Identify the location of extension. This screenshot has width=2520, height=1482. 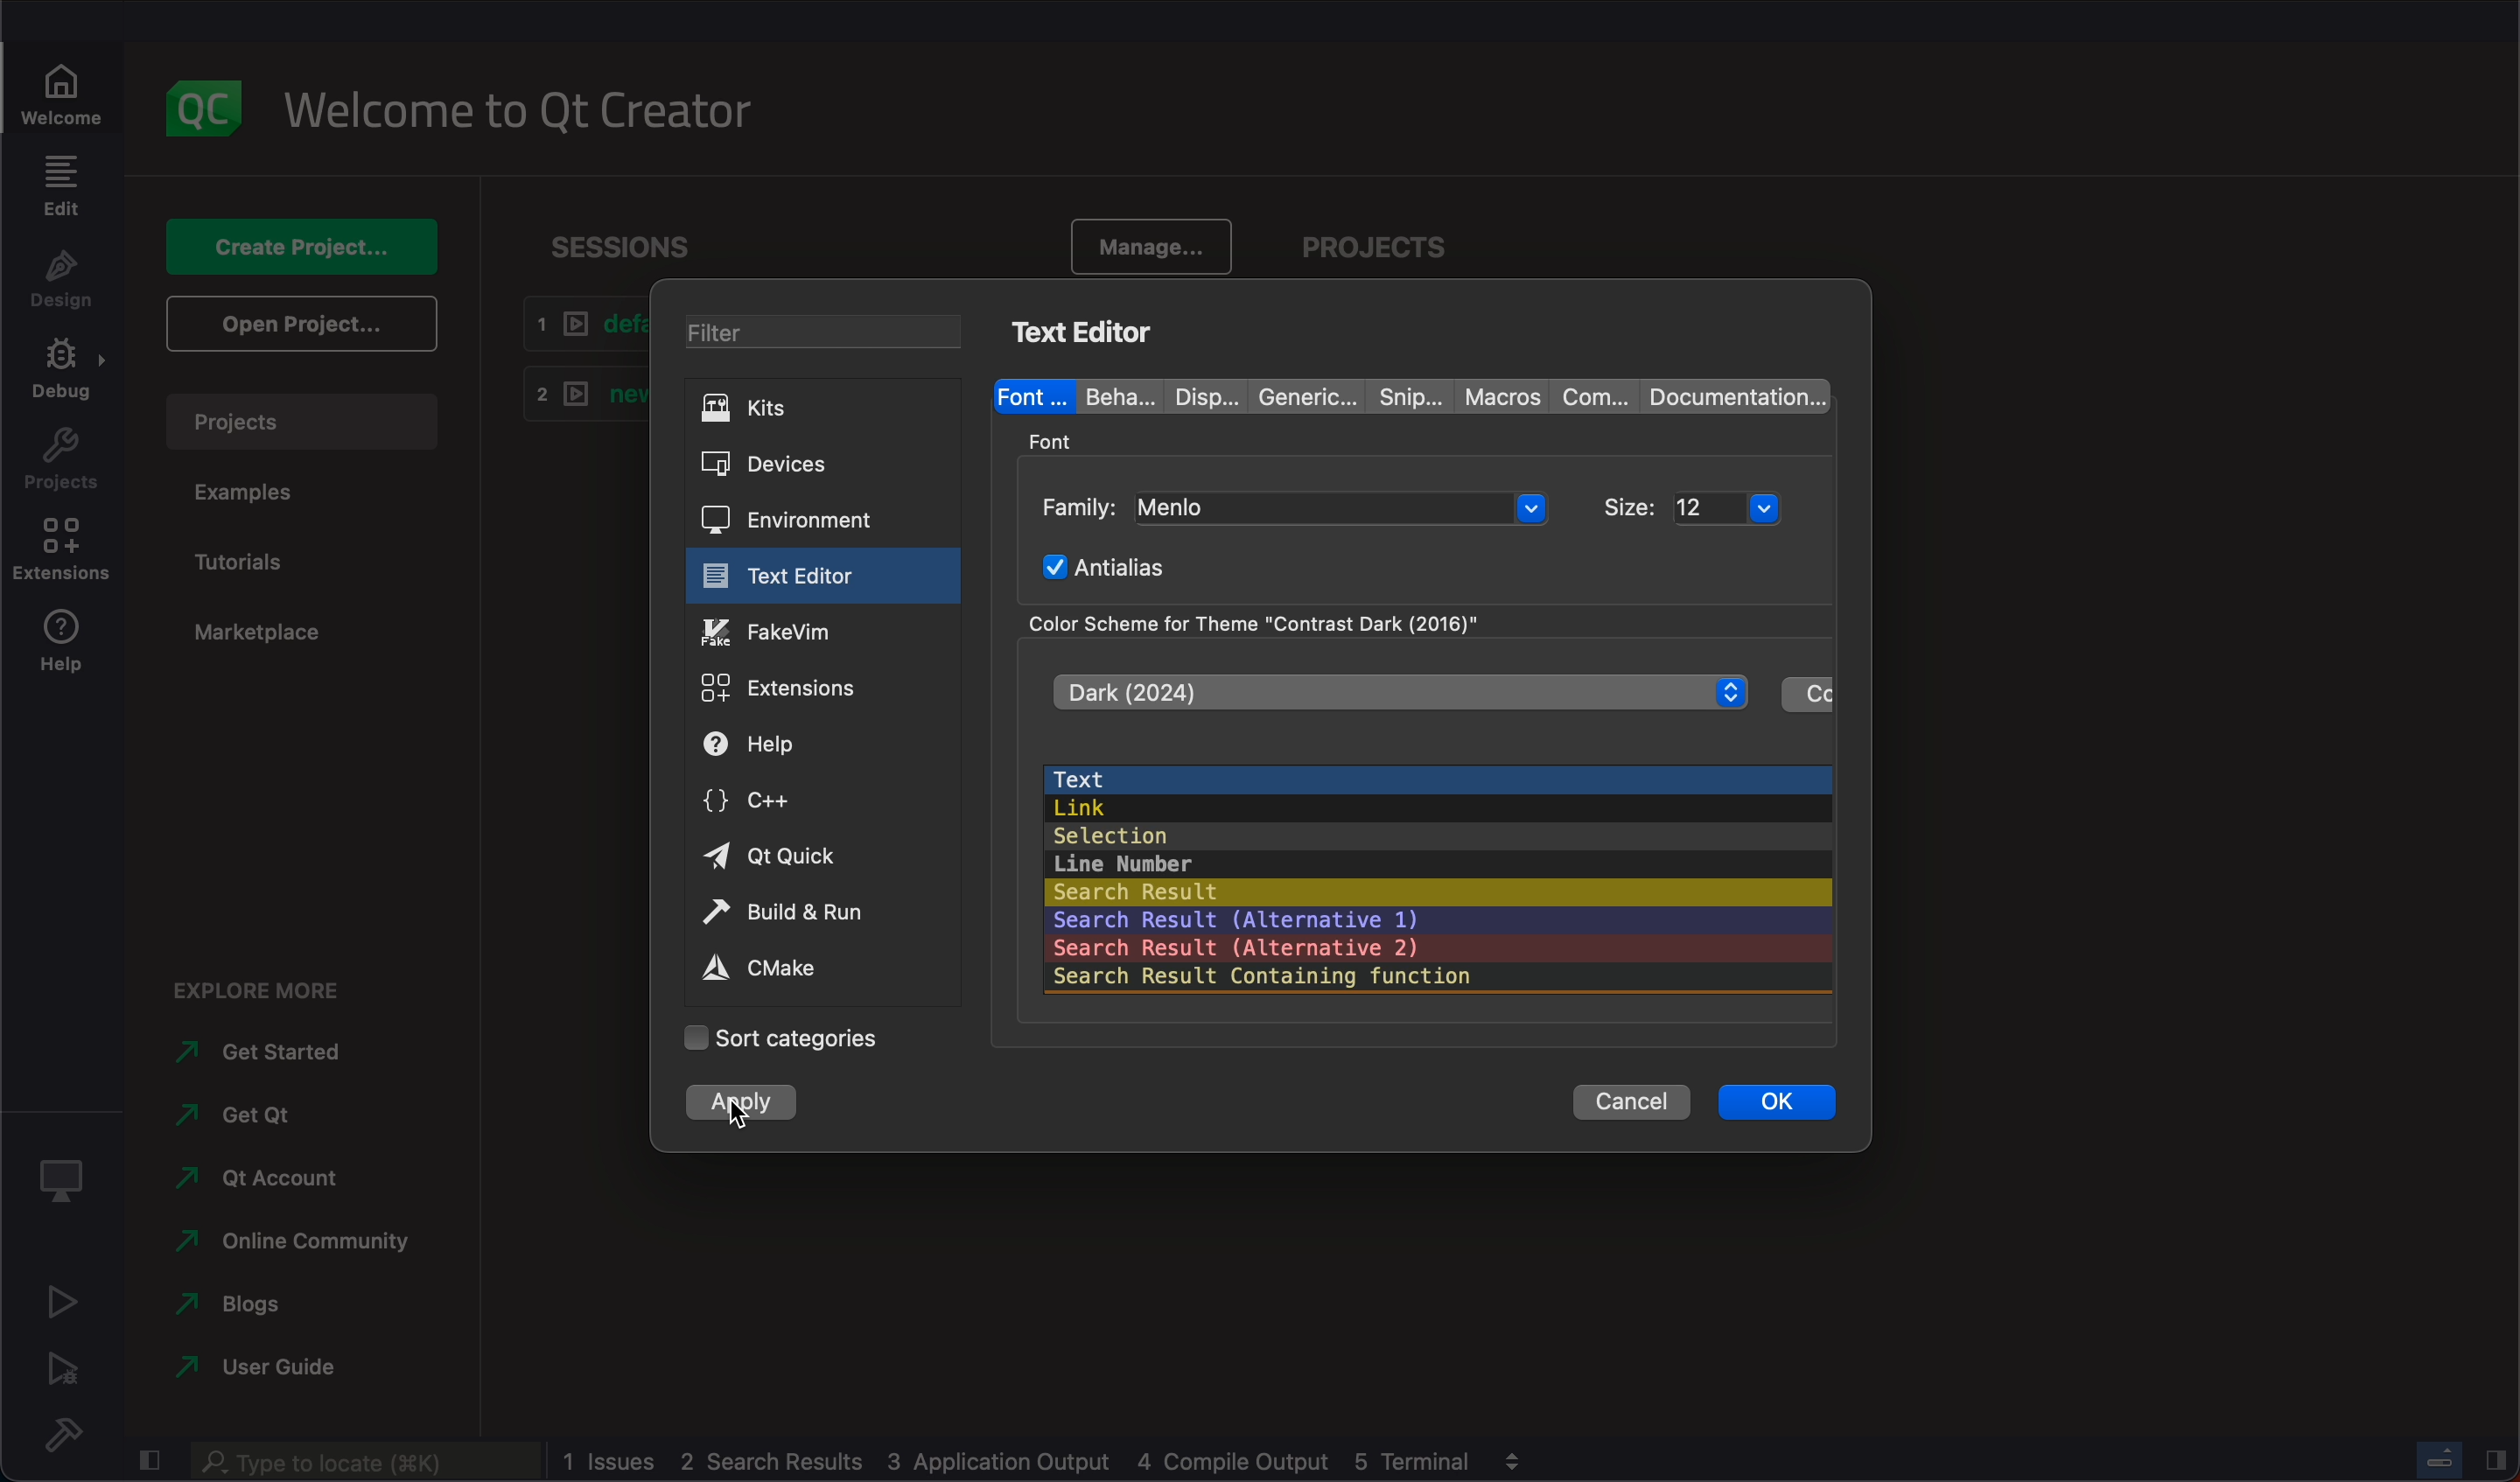
(60, 553).